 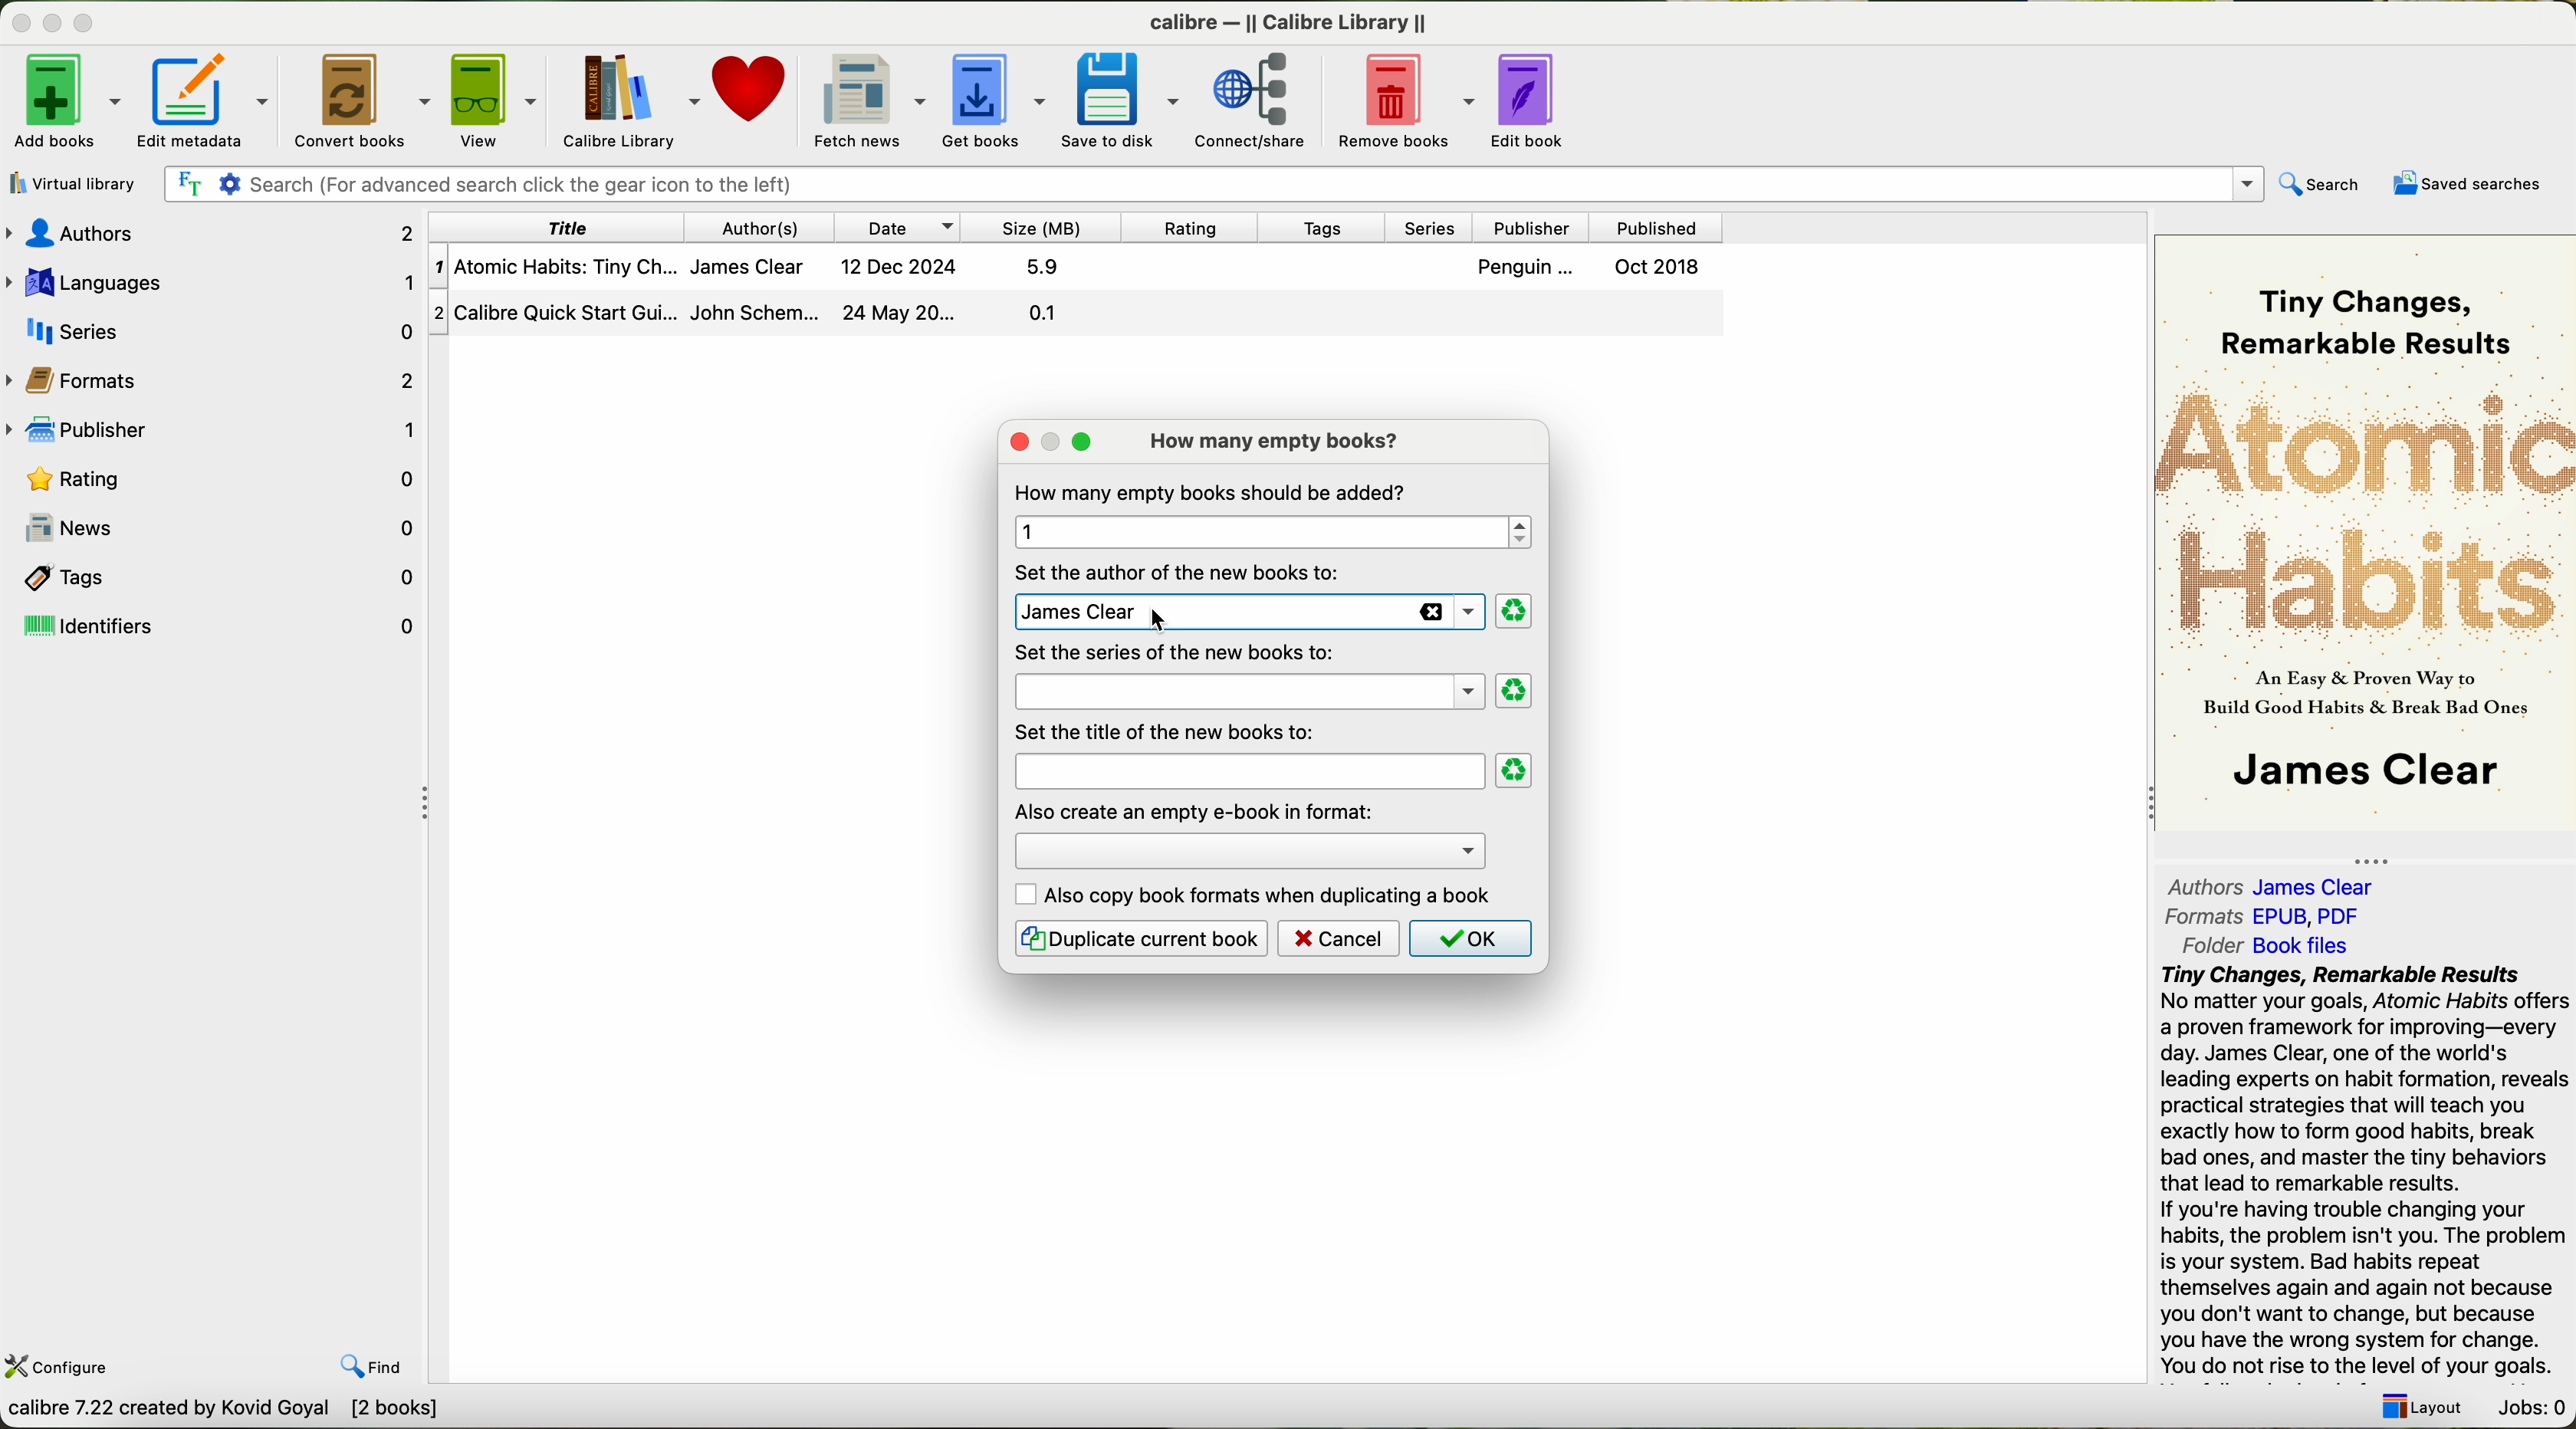 I want to click on convert books, so click(x=357, y=98).